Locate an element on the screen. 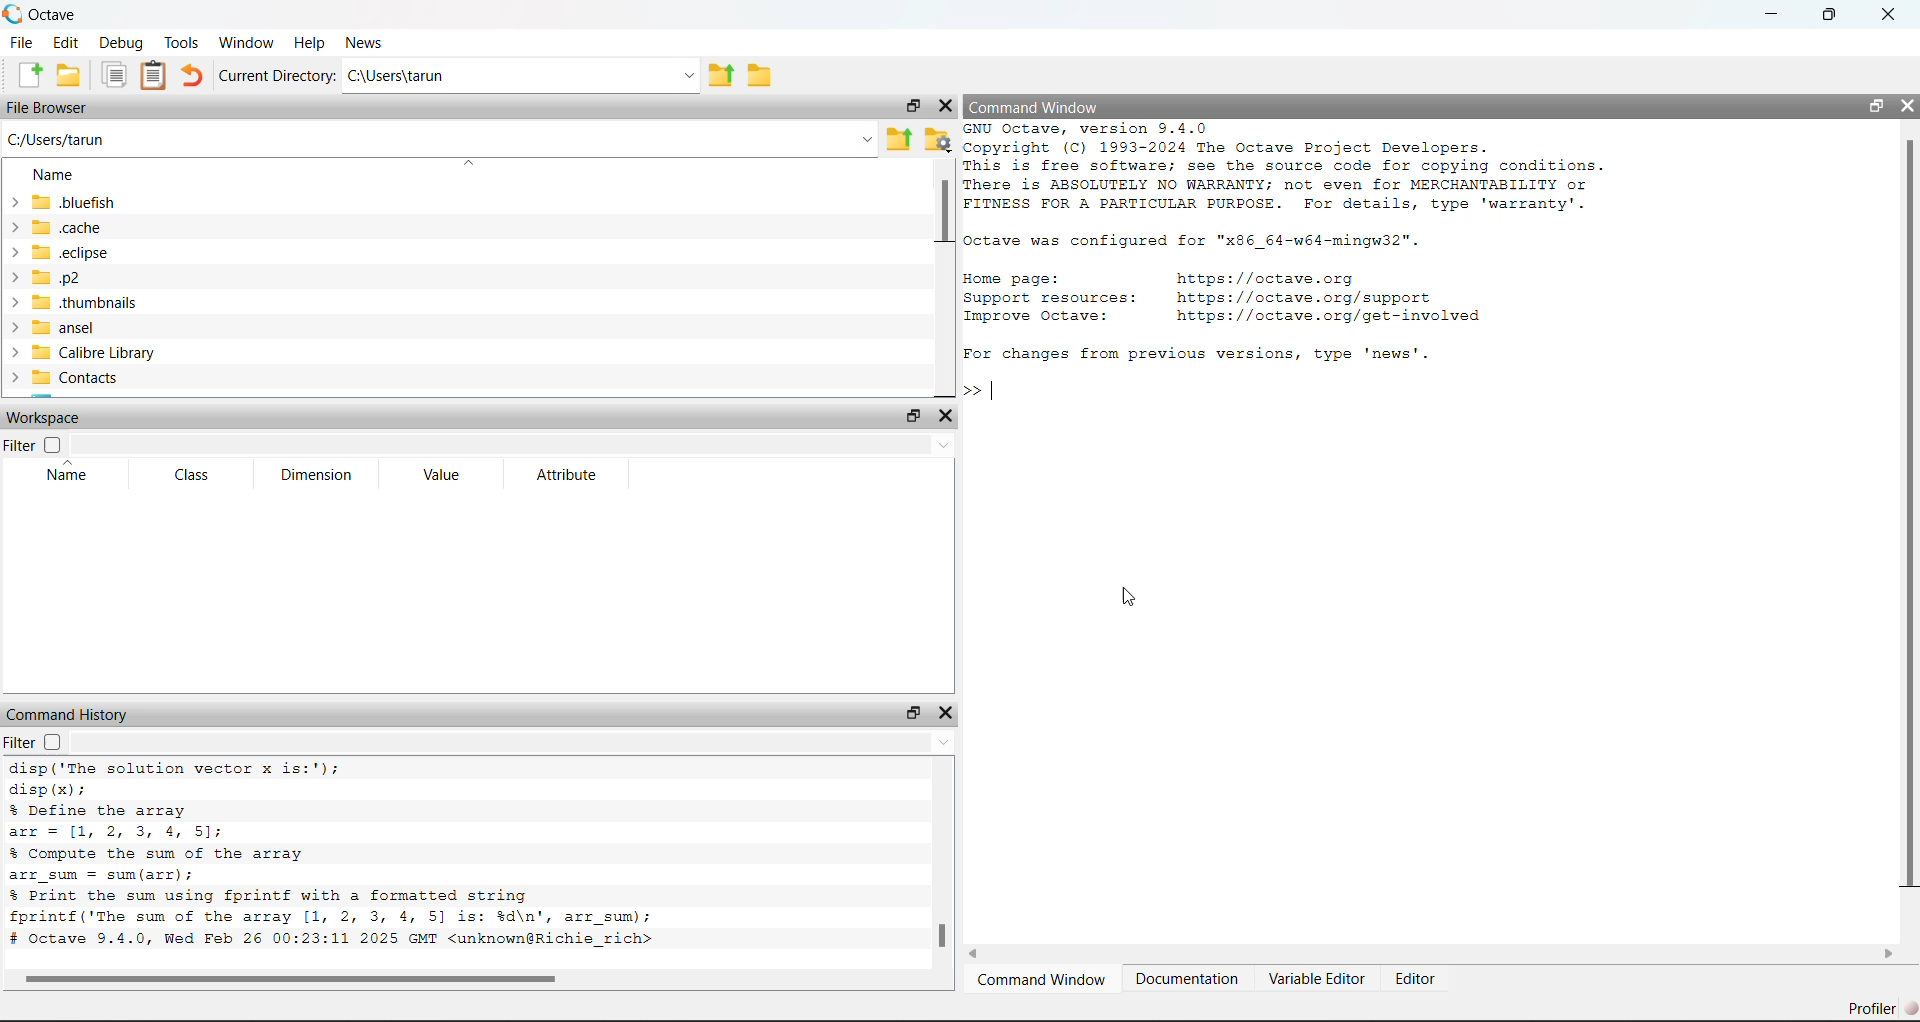  Dimension is located at coordinates (326, 475).